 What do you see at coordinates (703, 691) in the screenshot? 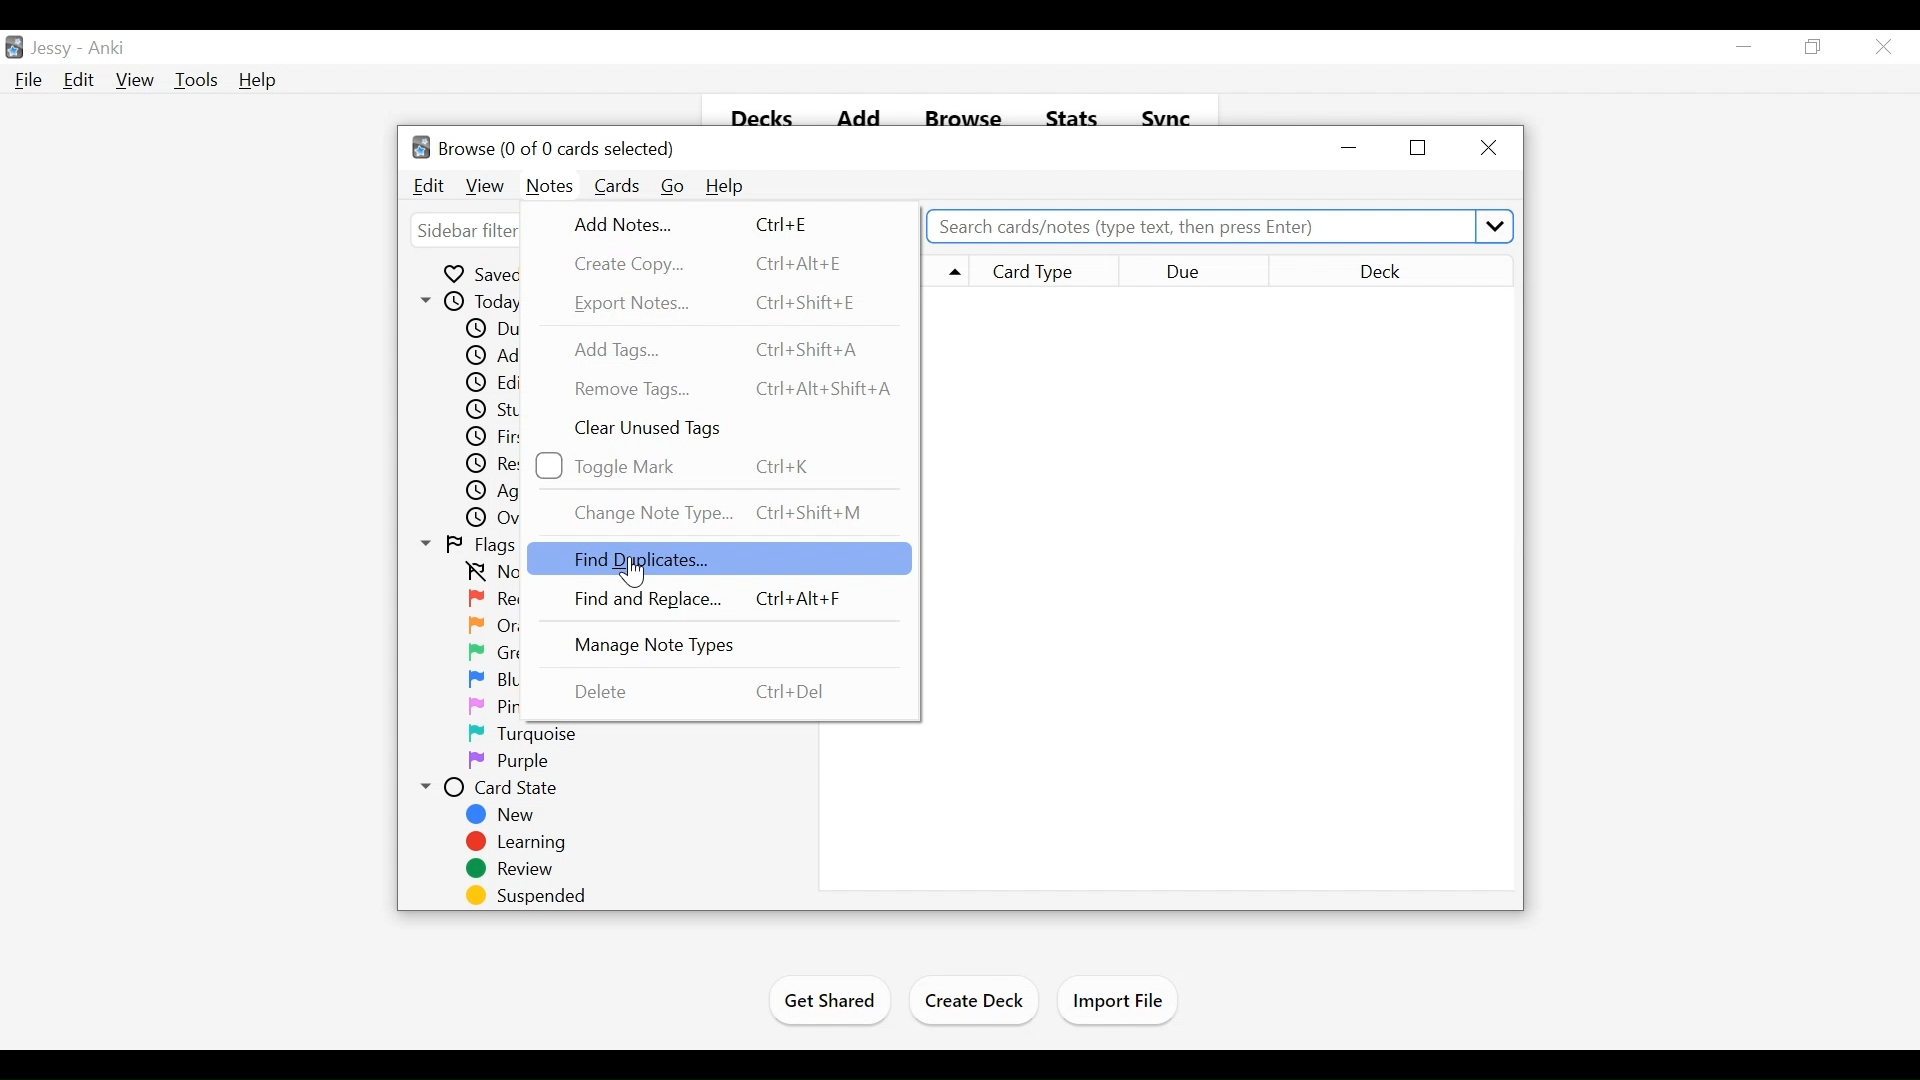
I see `Delete` at bounding box center [703, 691].